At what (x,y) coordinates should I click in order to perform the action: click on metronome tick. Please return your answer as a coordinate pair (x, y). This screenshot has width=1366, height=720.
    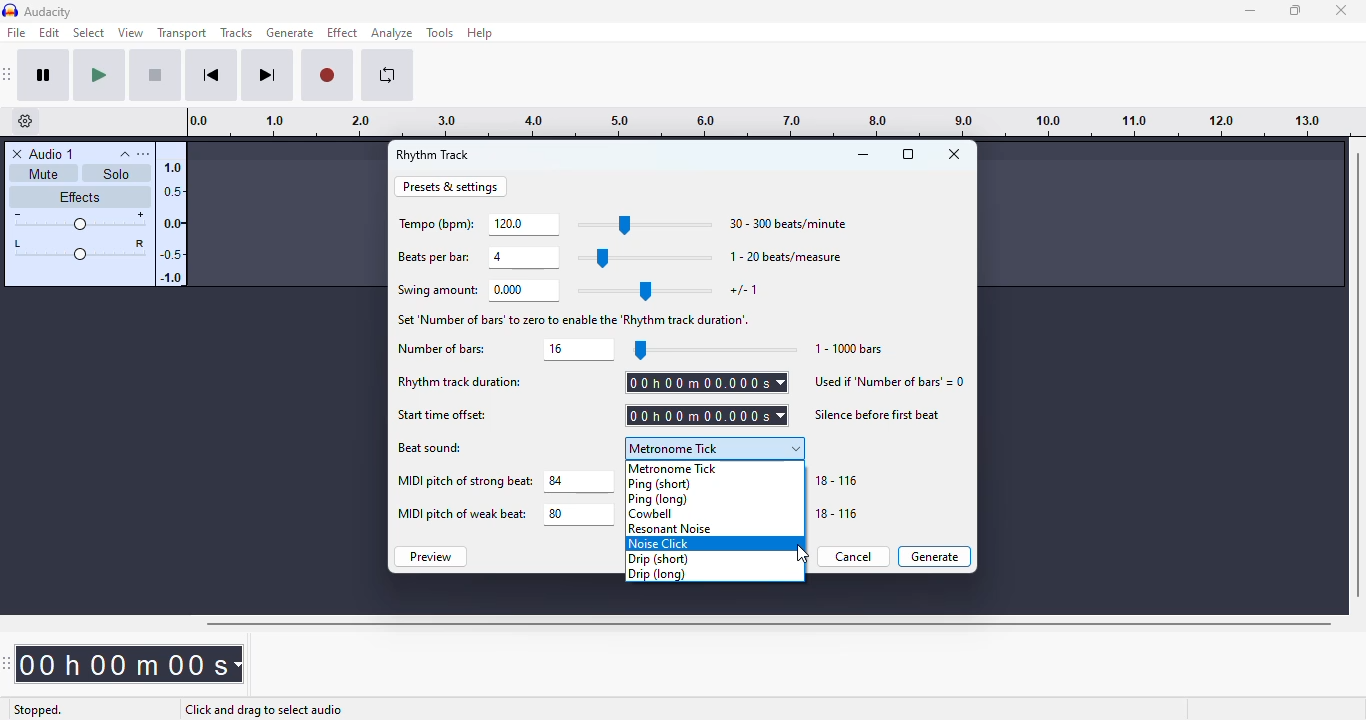
    Looking at the image, I should click on (715, 468).